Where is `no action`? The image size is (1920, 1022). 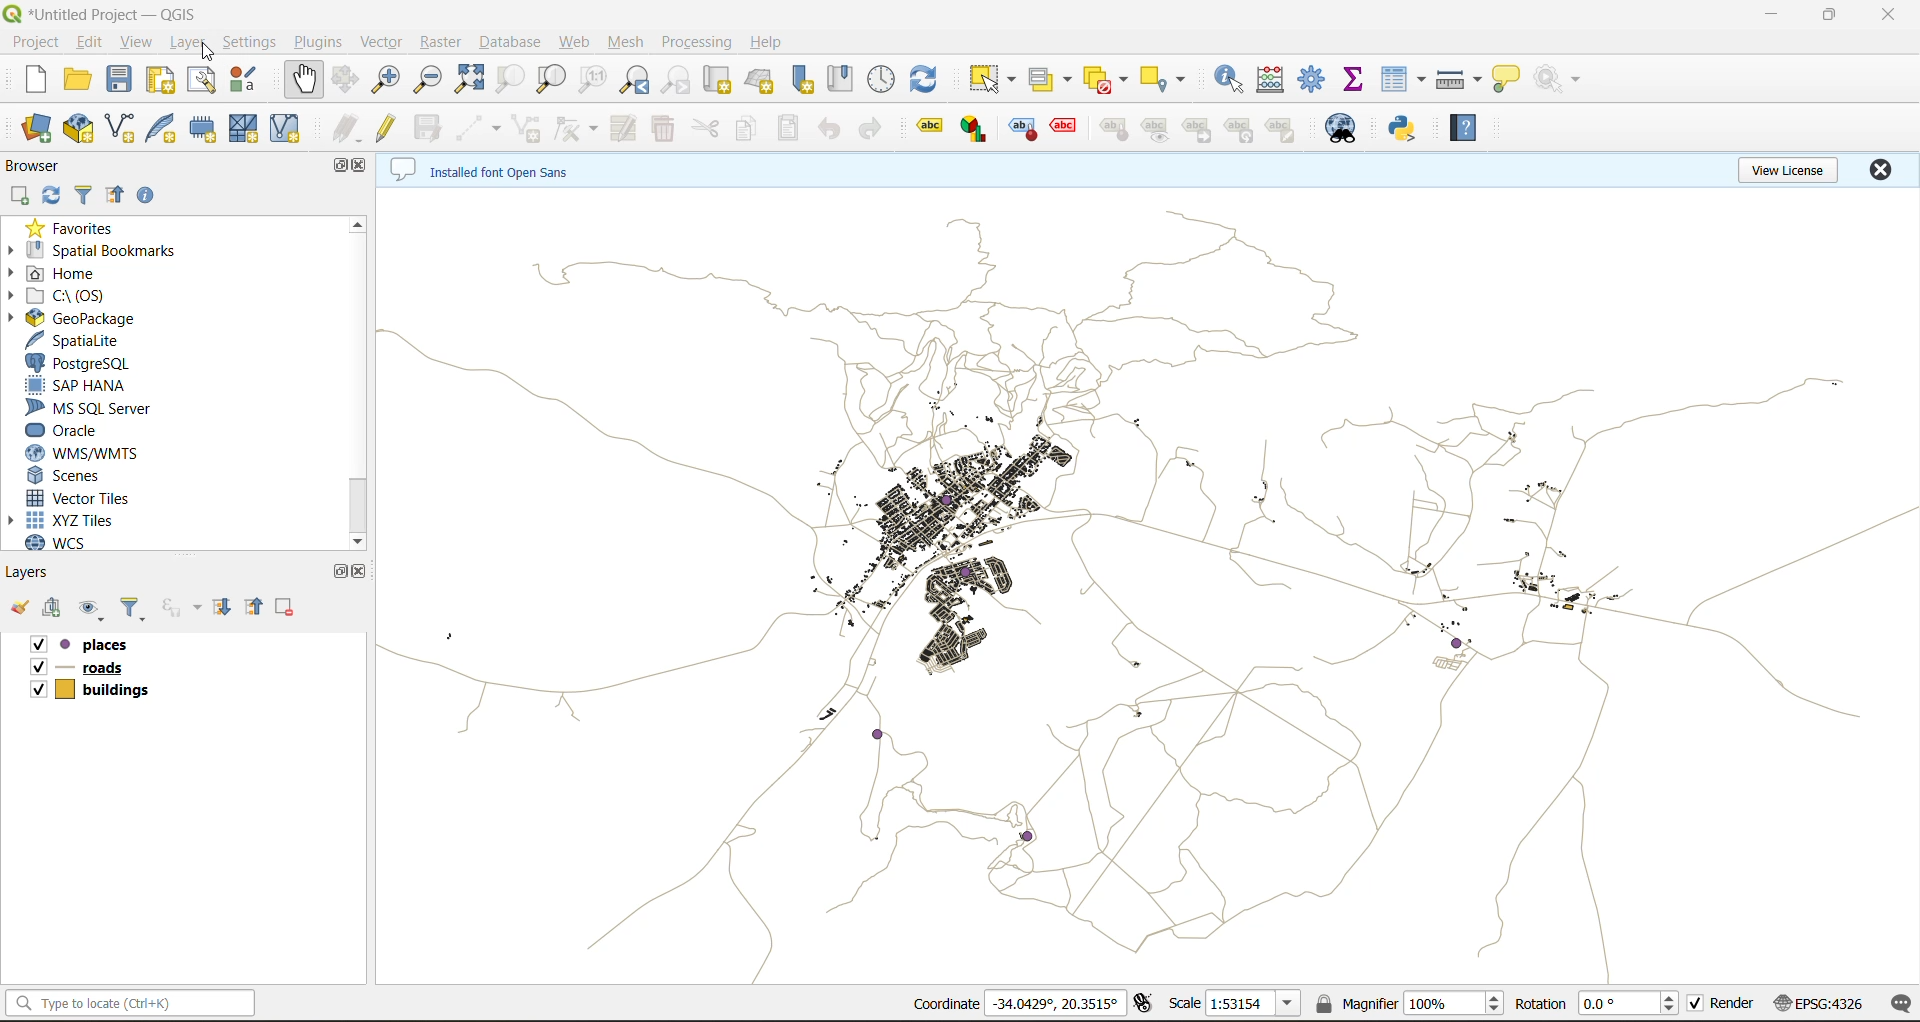
no action is located at coordinates (1558, 80).